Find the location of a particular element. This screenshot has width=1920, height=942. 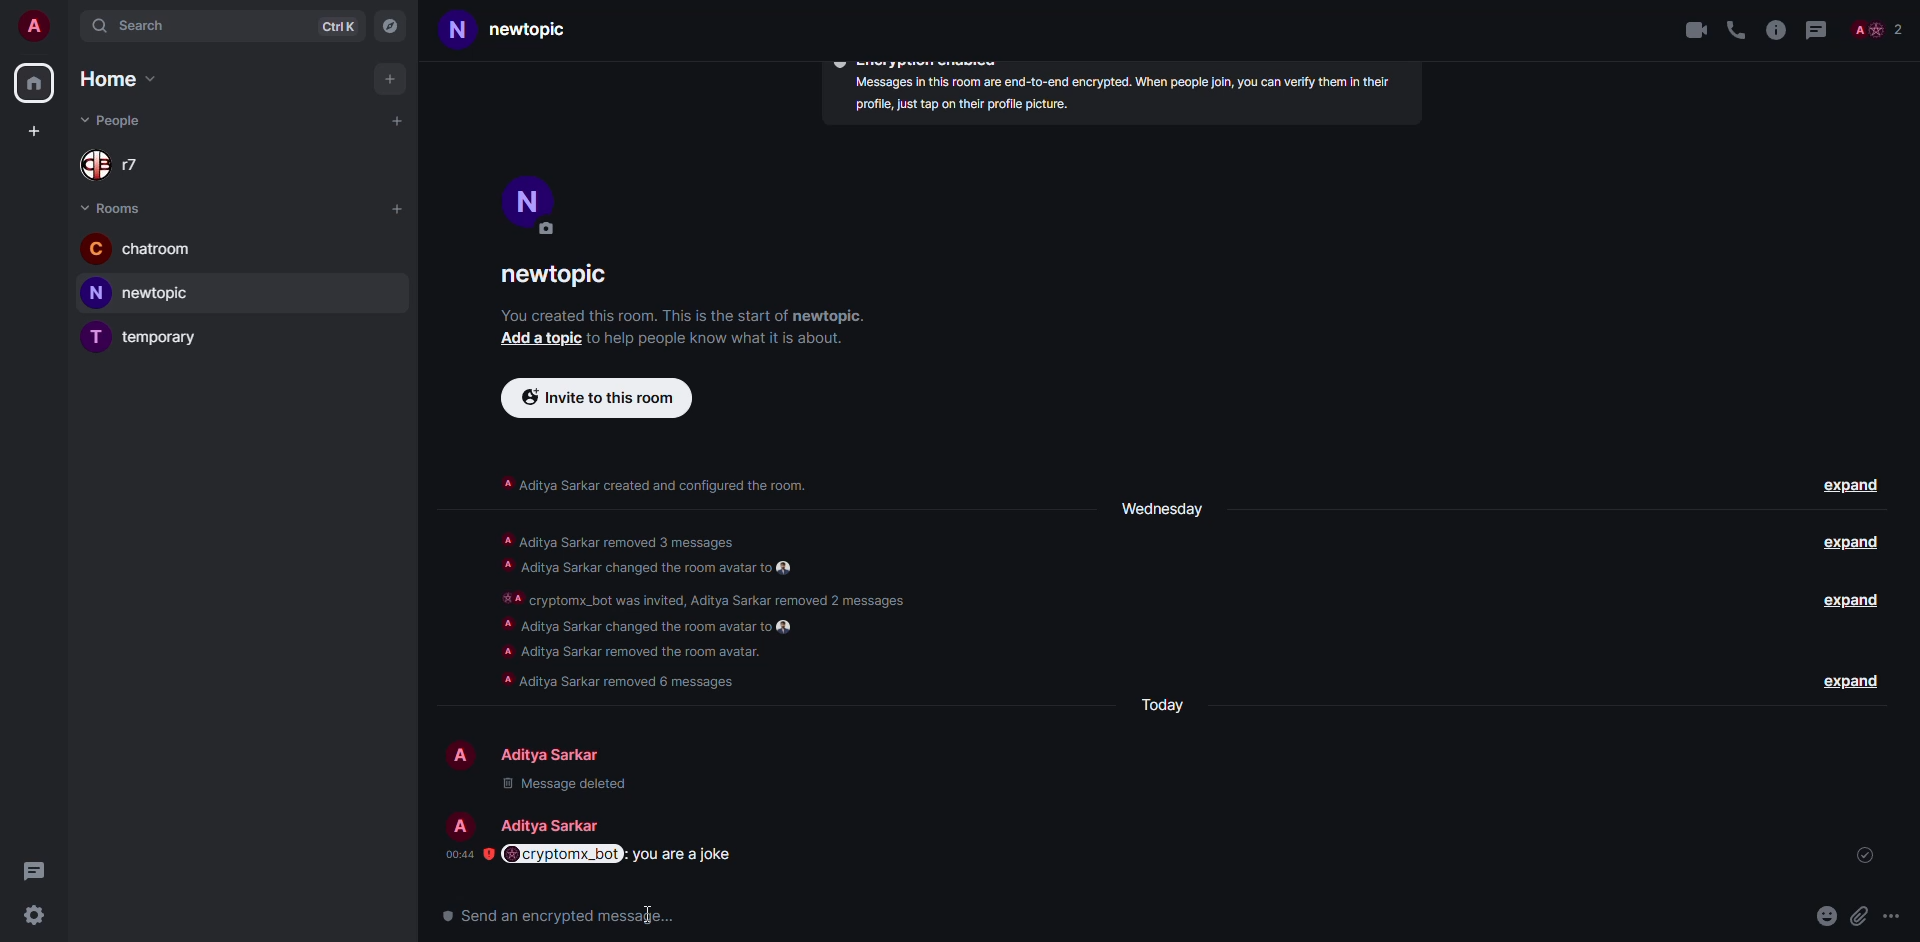

ctrlK is located at coordinates (337, 26).